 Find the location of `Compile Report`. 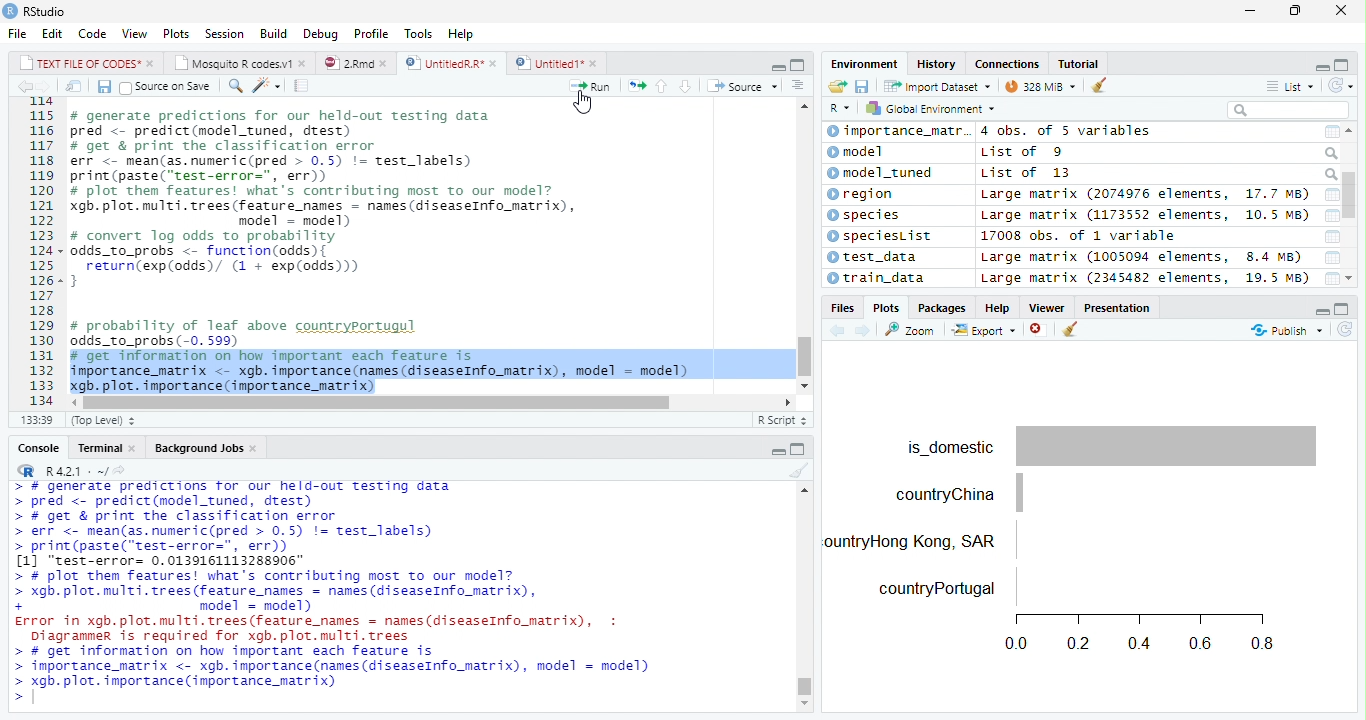

Compile Report is located at coordinates (301, 85).